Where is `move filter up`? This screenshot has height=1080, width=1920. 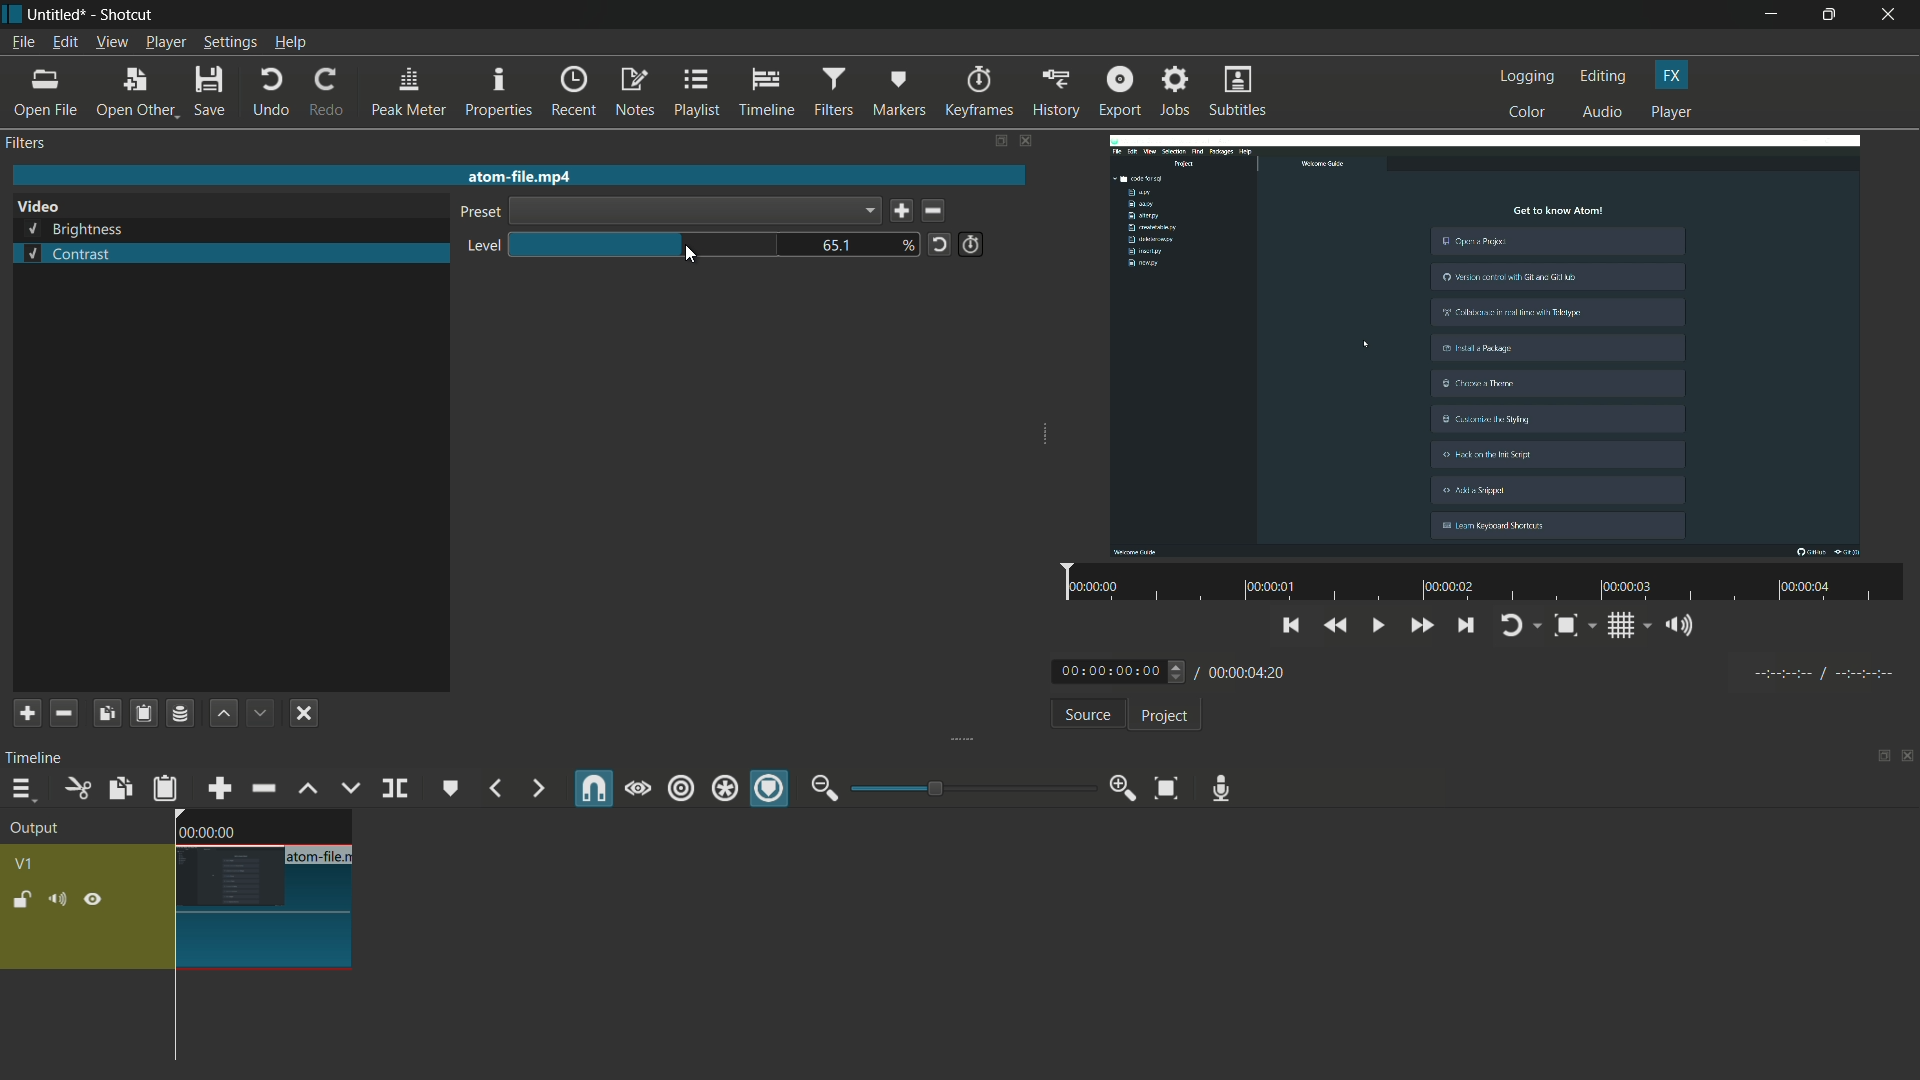
move filter up is located at coordinates (223, 713).